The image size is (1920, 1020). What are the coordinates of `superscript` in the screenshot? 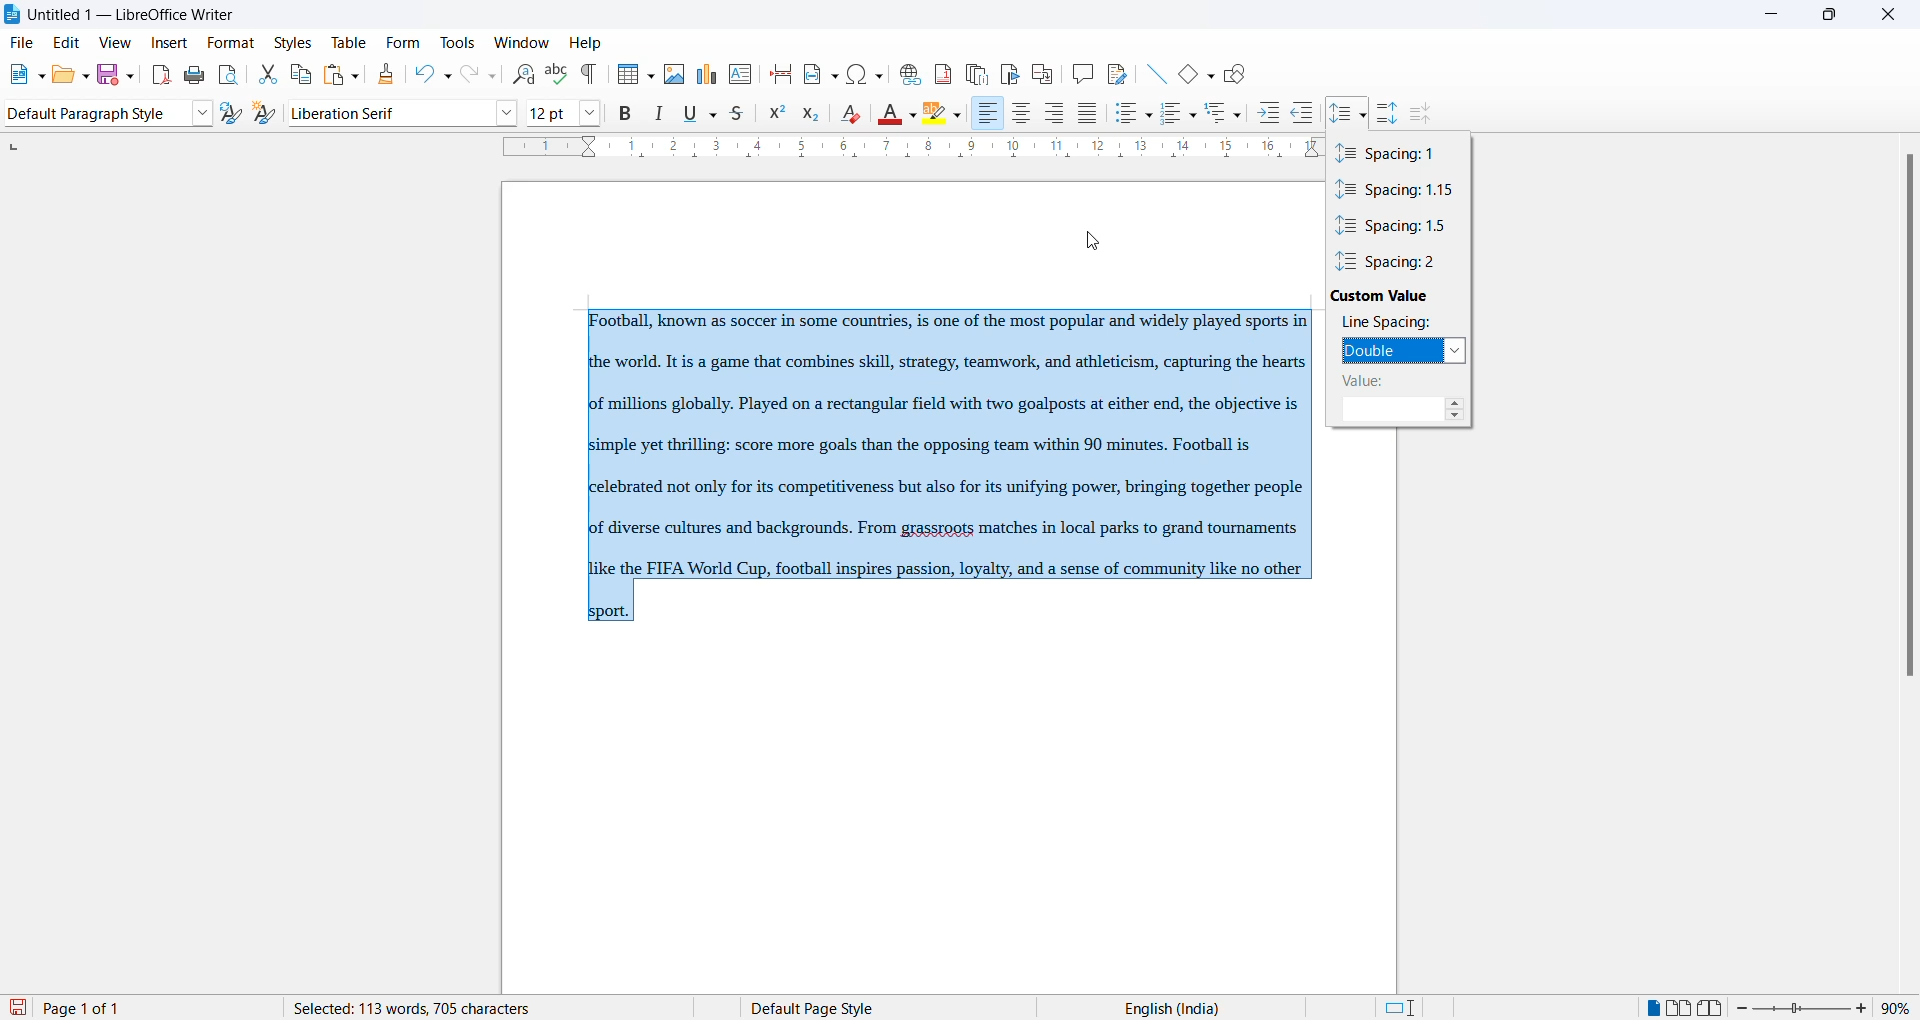 It's located at (778, 114).